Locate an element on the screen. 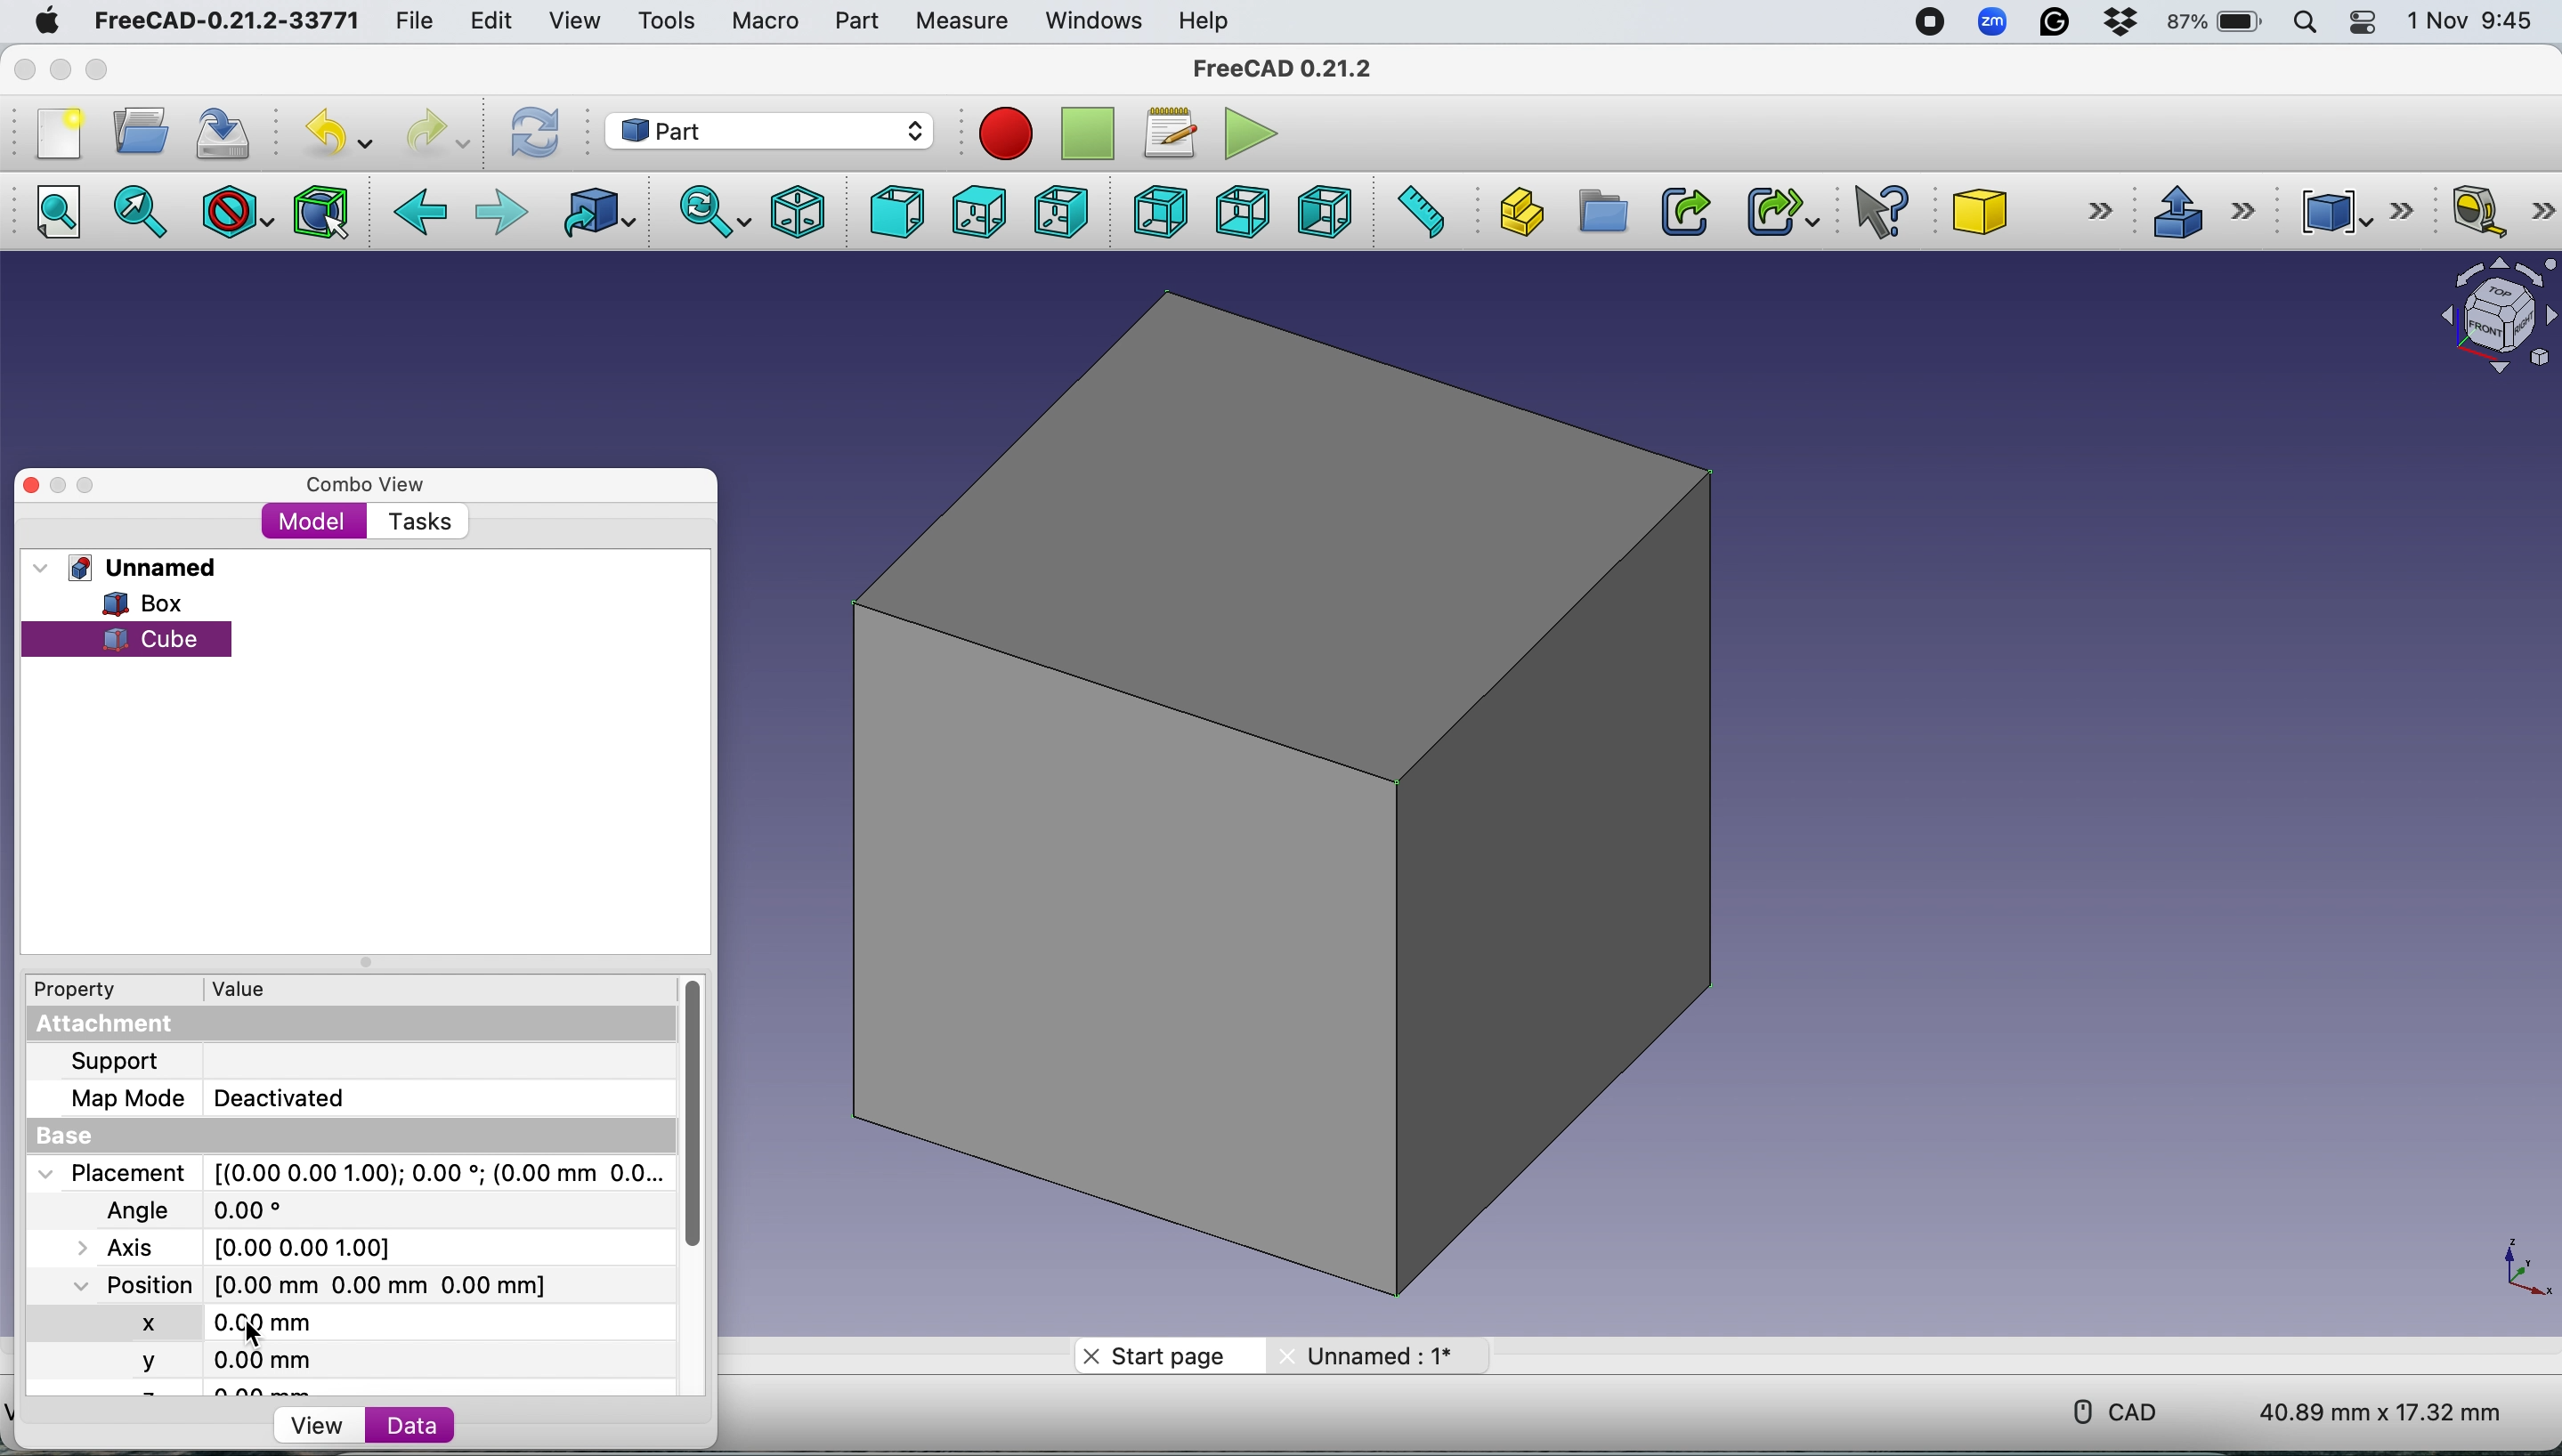  Position [0.00 mm 0.00 mm 0.00 mm] is located at coordinates (305, 1284).